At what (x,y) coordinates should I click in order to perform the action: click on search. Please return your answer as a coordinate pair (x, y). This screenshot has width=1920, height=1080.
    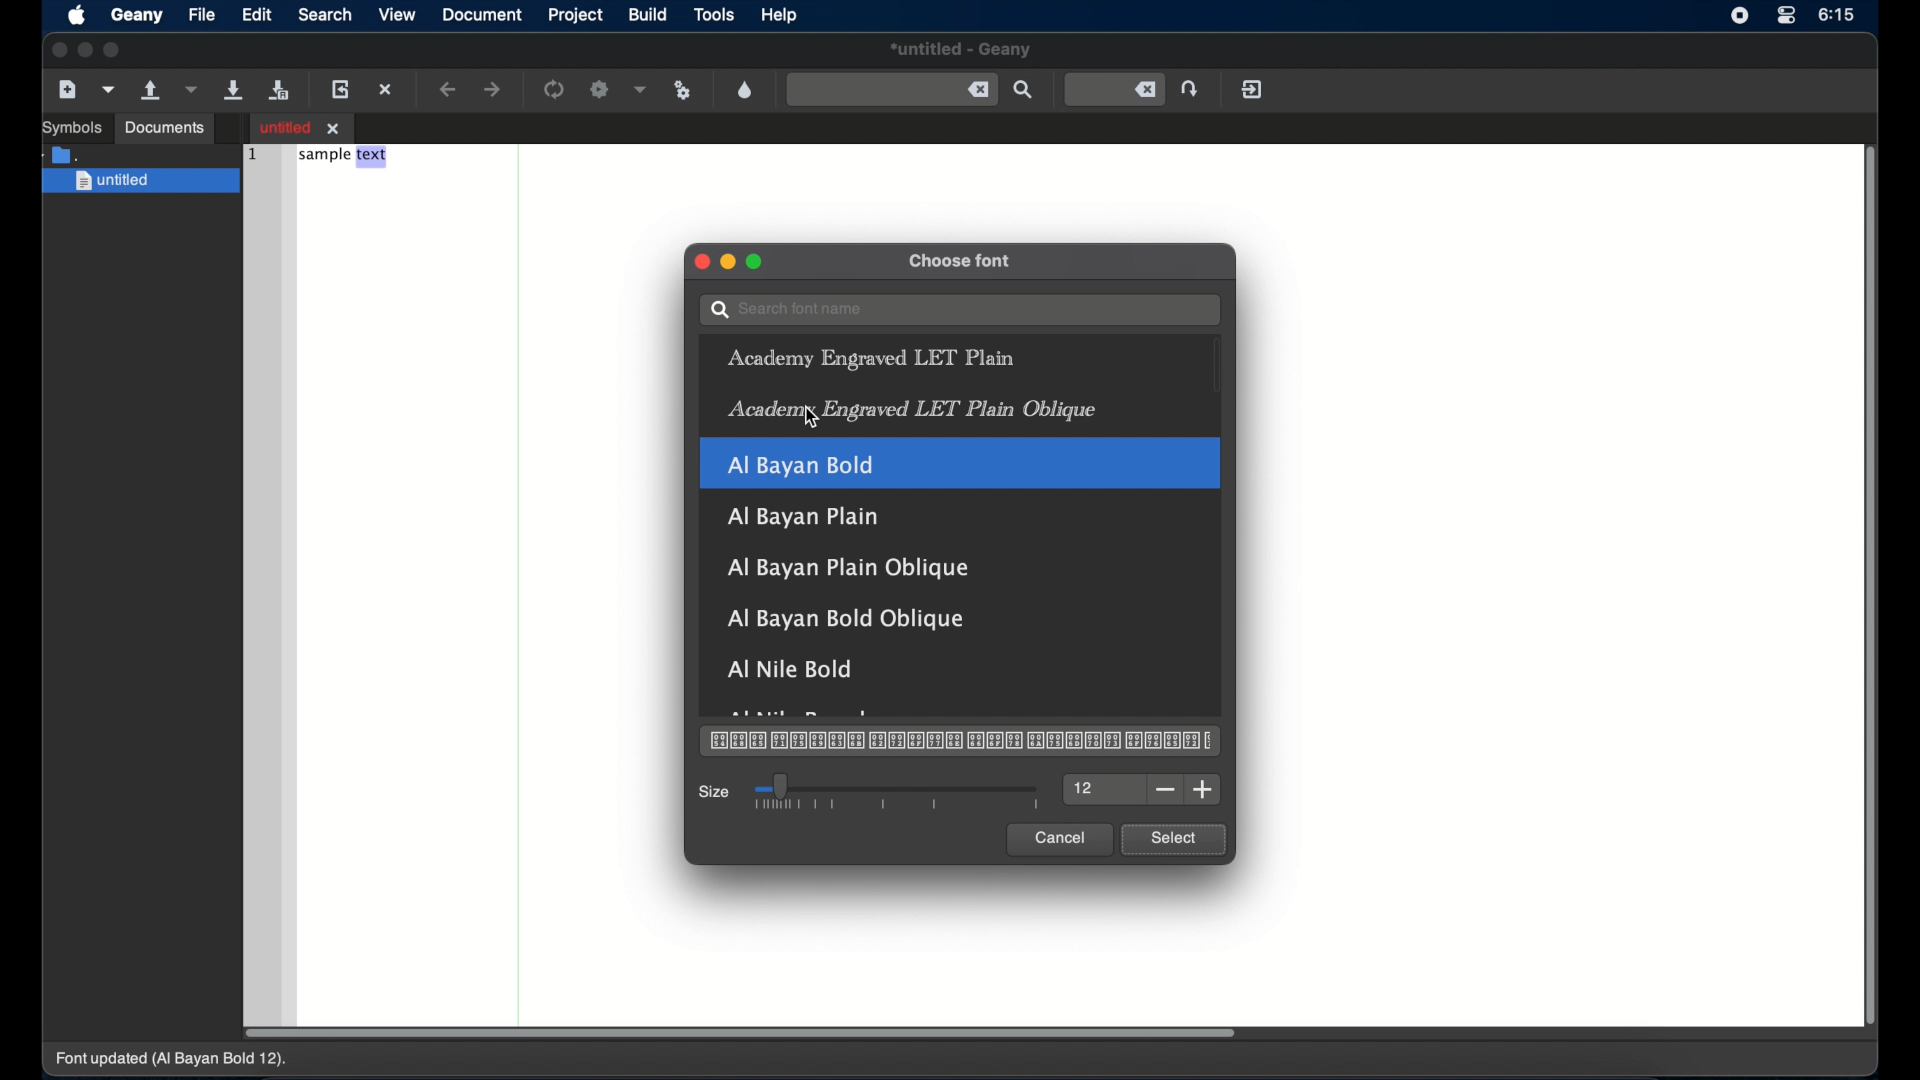
    Looking at the image, I should click on (326, 14).